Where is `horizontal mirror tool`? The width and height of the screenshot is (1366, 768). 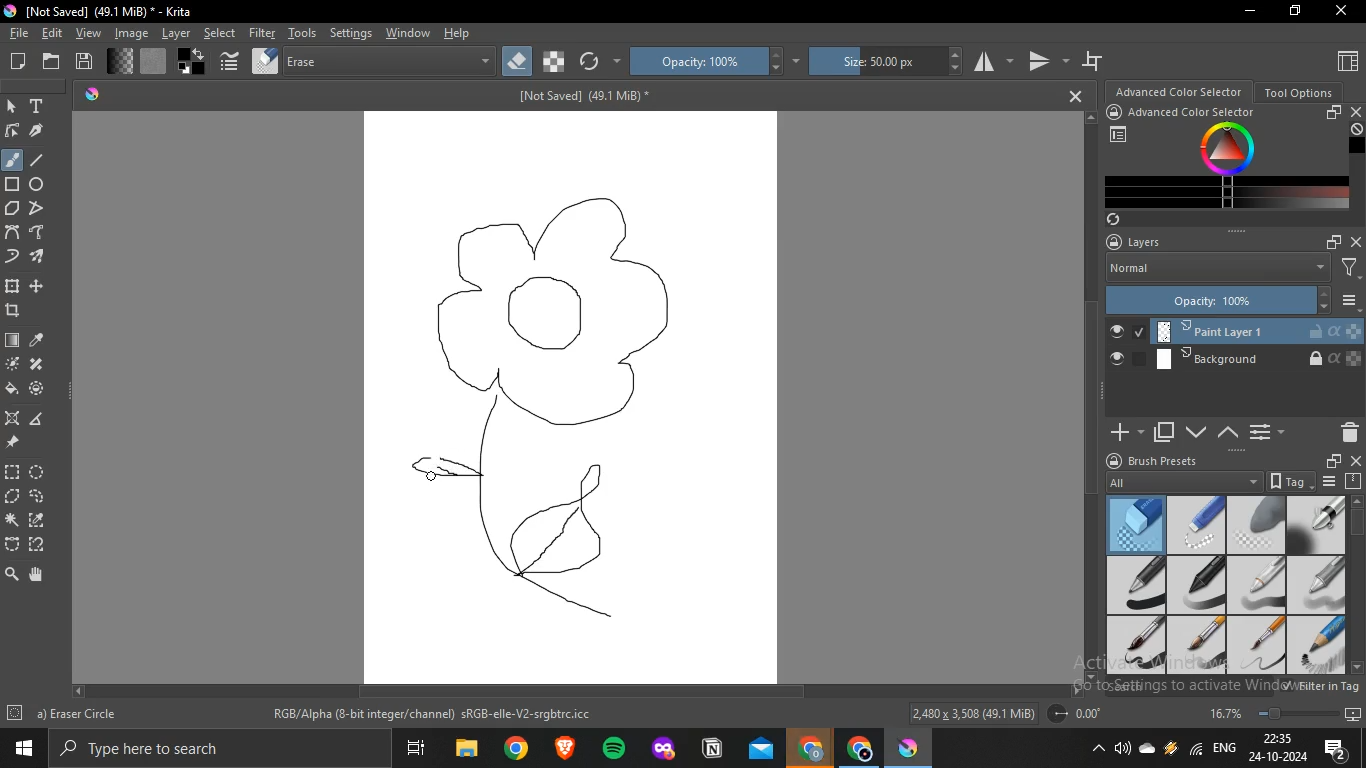
horizontal mirror tool is located at coordinates (991, 63).